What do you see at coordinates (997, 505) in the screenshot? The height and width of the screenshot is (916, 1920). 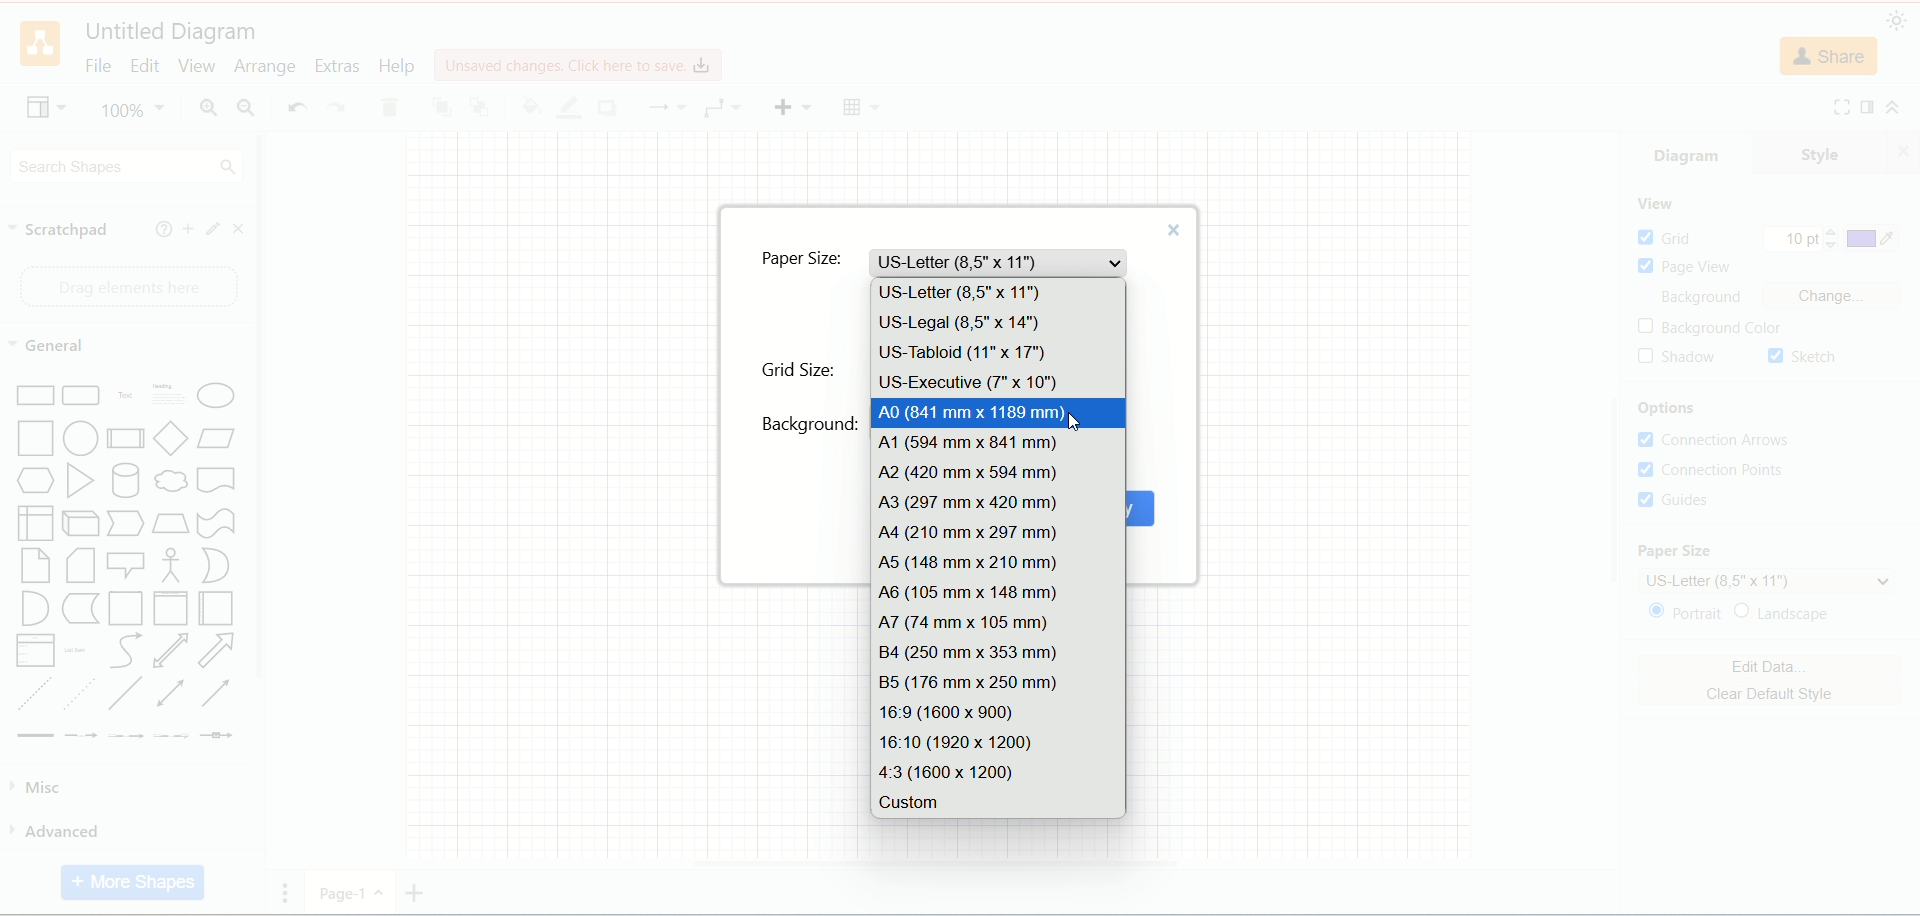 I see `A3` at bounding box center [997, 505].